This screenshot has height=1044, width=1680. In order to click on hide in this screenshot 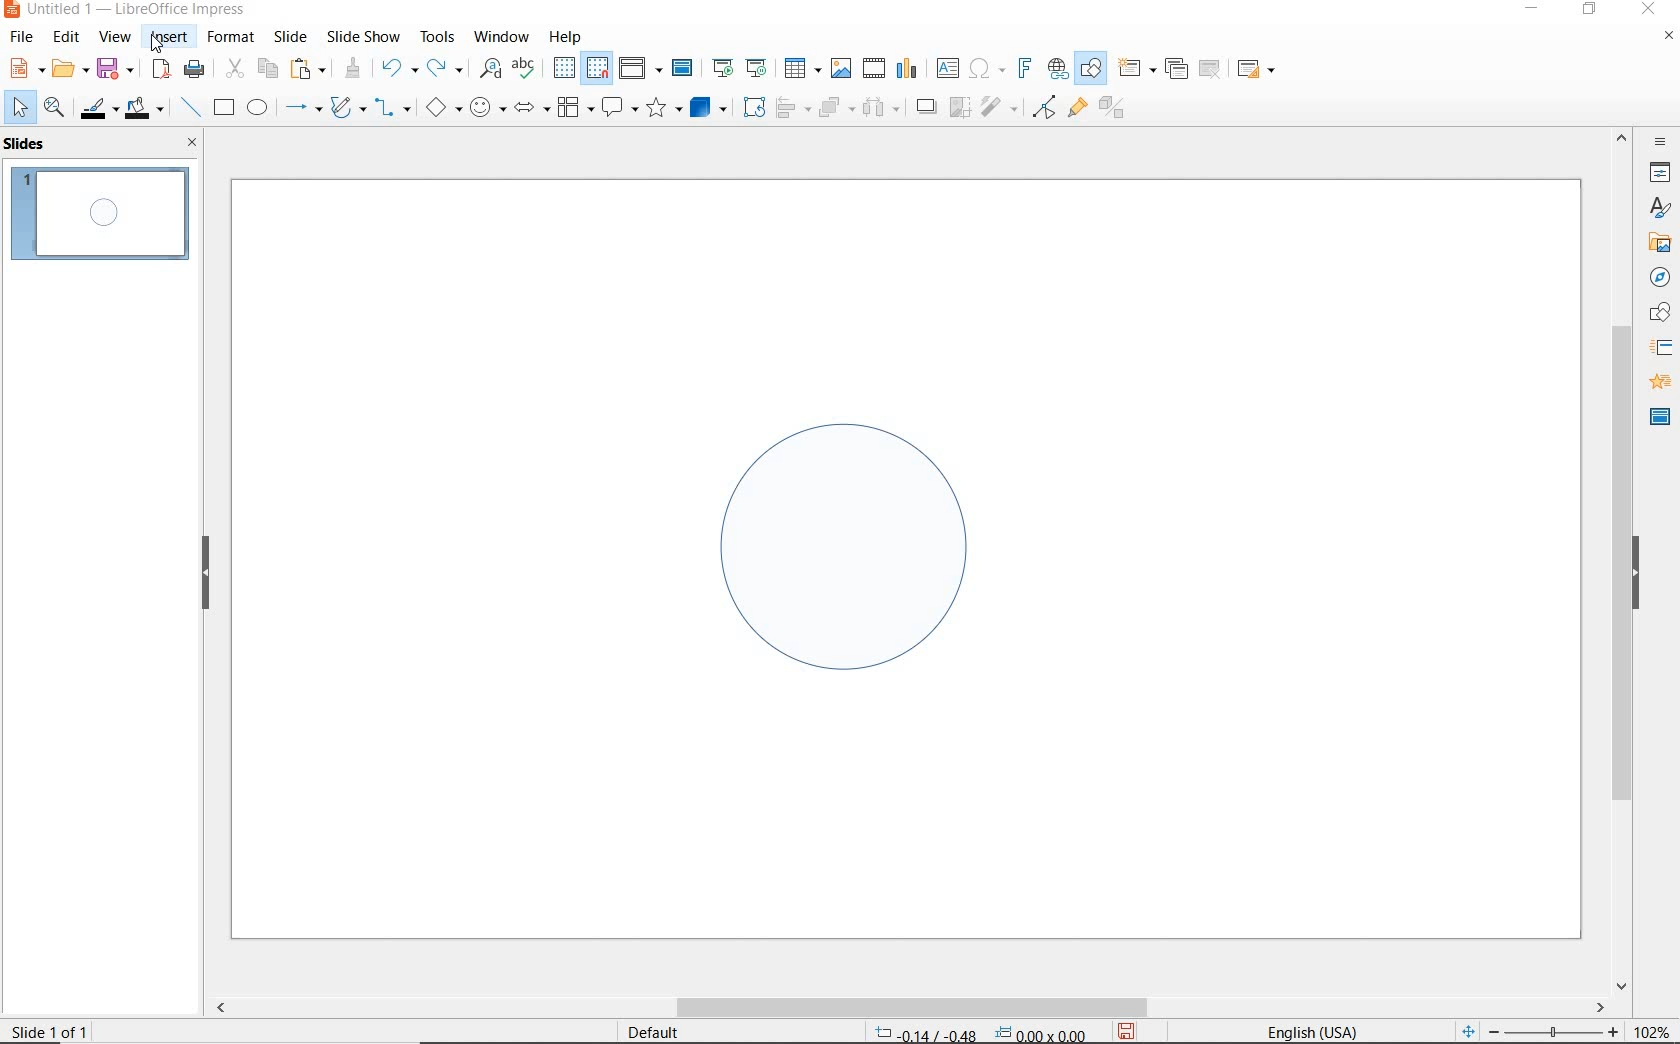, I will do `click(1636, 575)`.